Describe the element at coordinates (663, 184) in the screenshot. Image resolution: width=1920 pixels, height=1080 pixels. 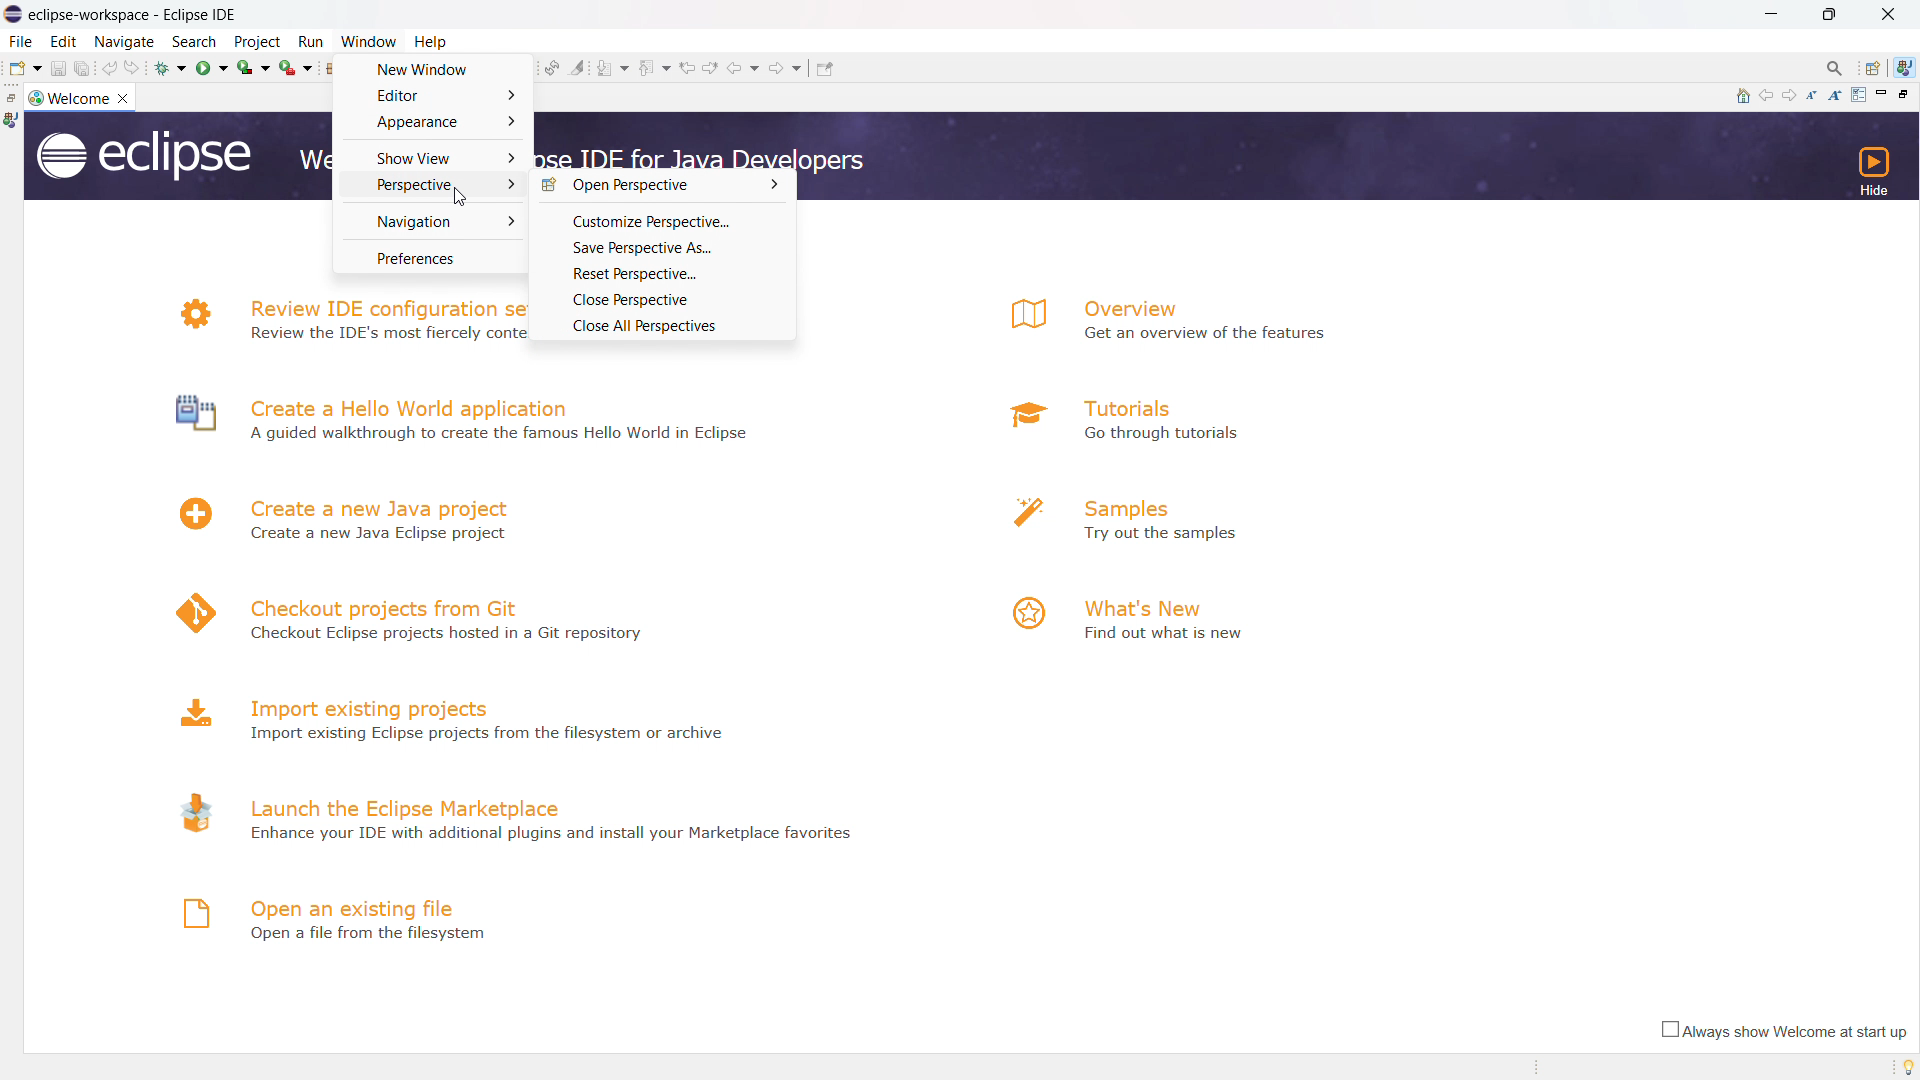
I see `open perspective` at that location.